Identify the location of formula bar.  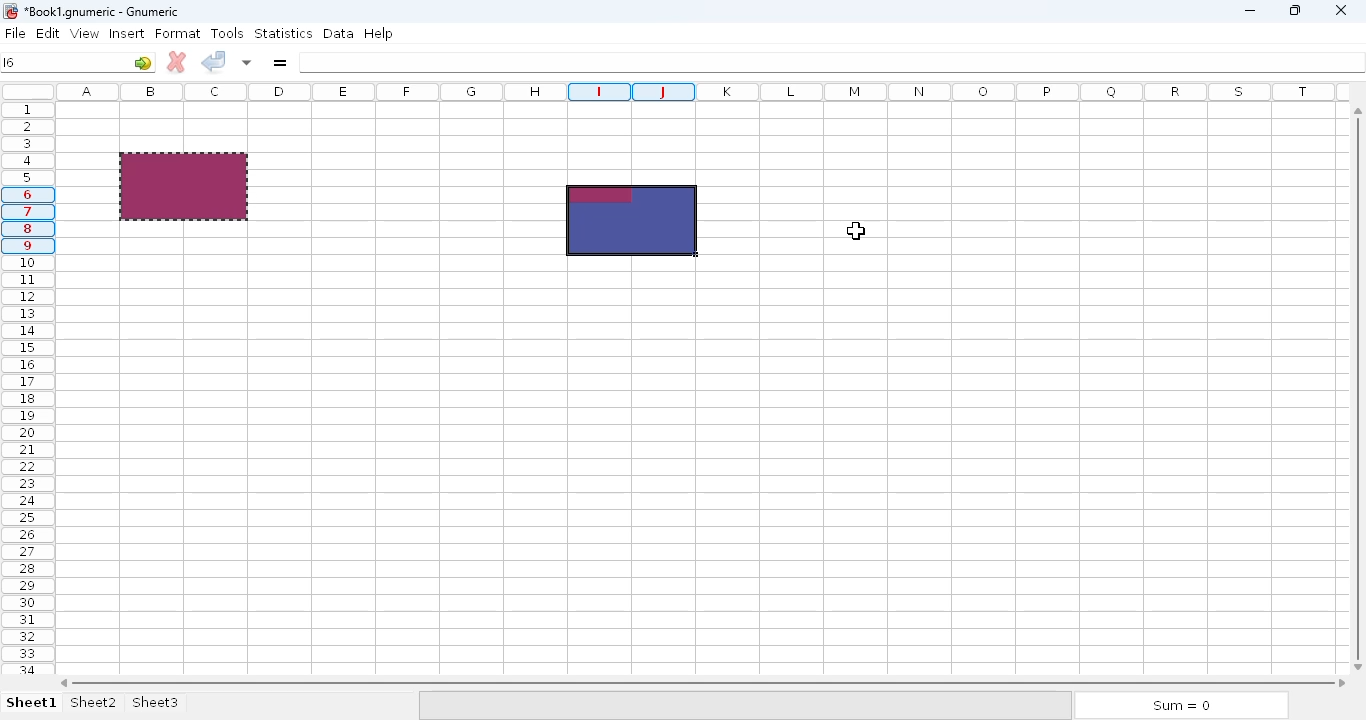
(832, 61).